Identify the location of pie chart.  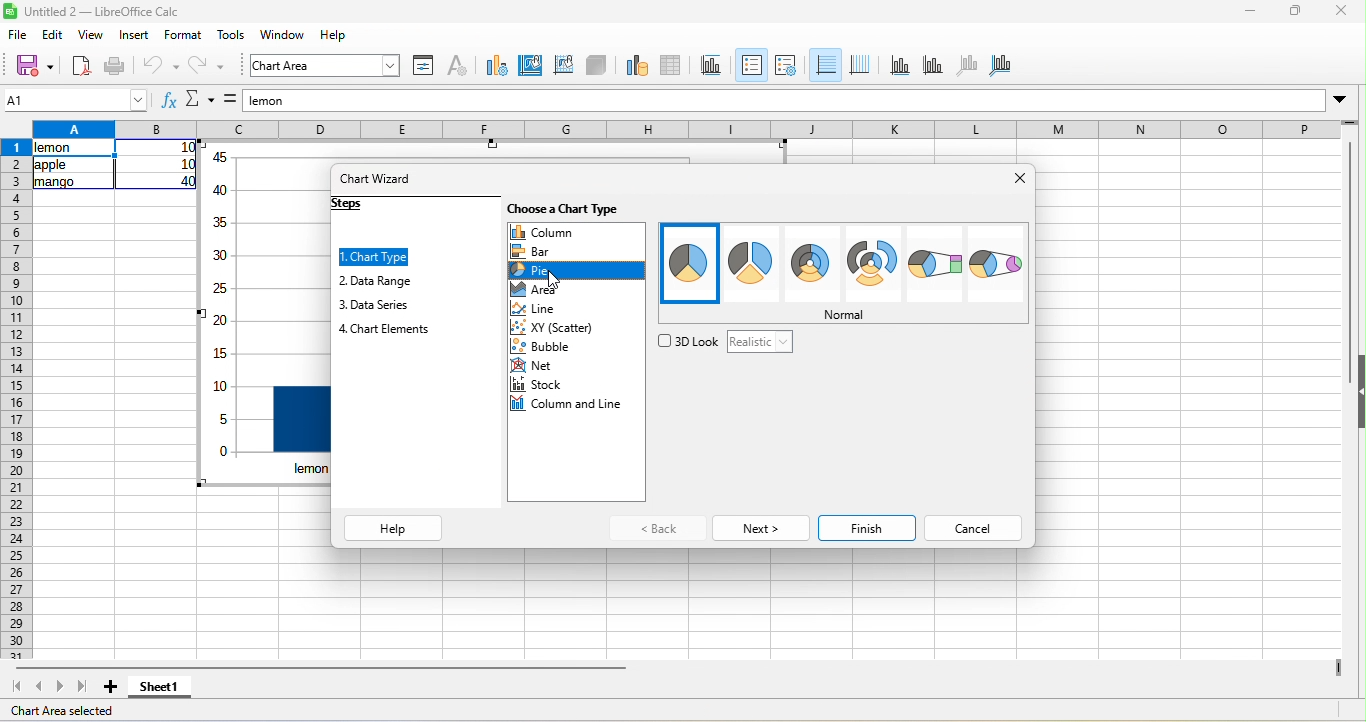
(934, 265).